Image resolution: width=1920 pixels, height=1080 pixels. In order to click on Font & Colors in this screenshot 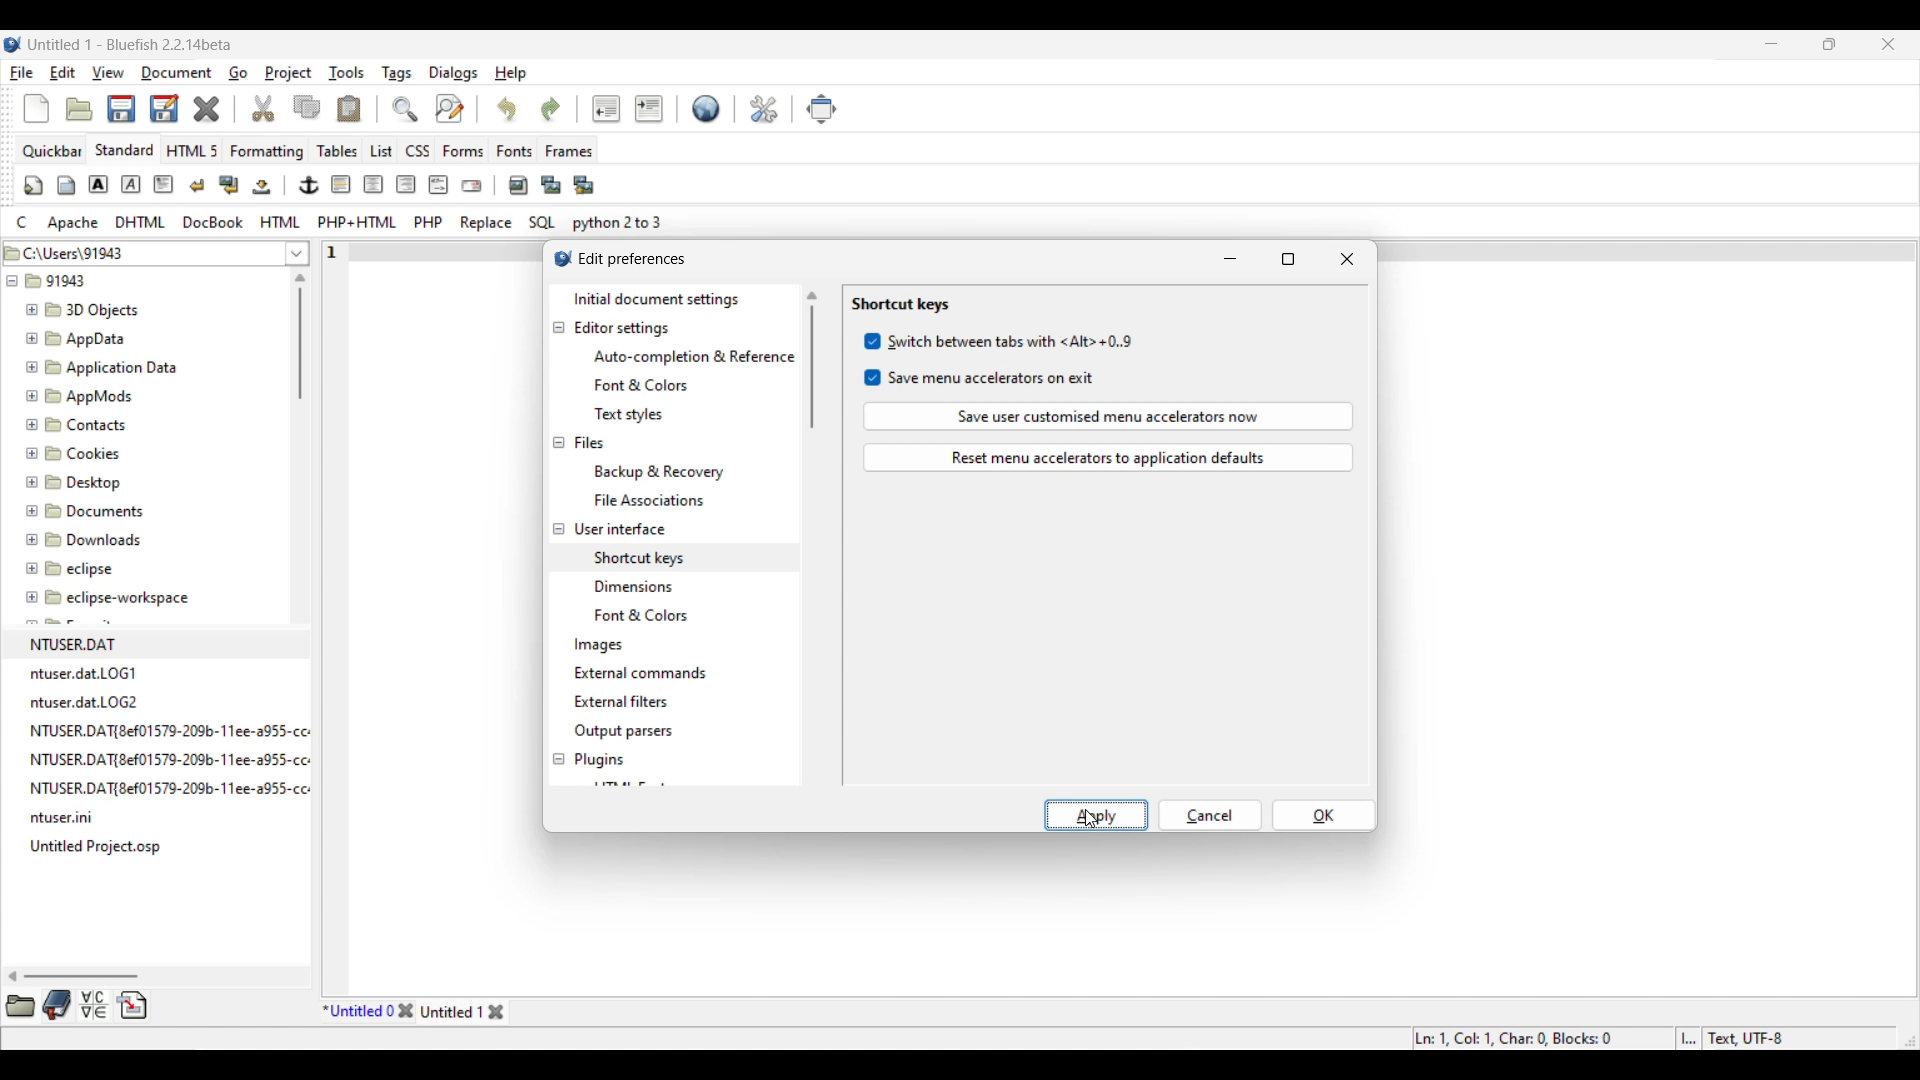, I will do `click(642, 386)`.